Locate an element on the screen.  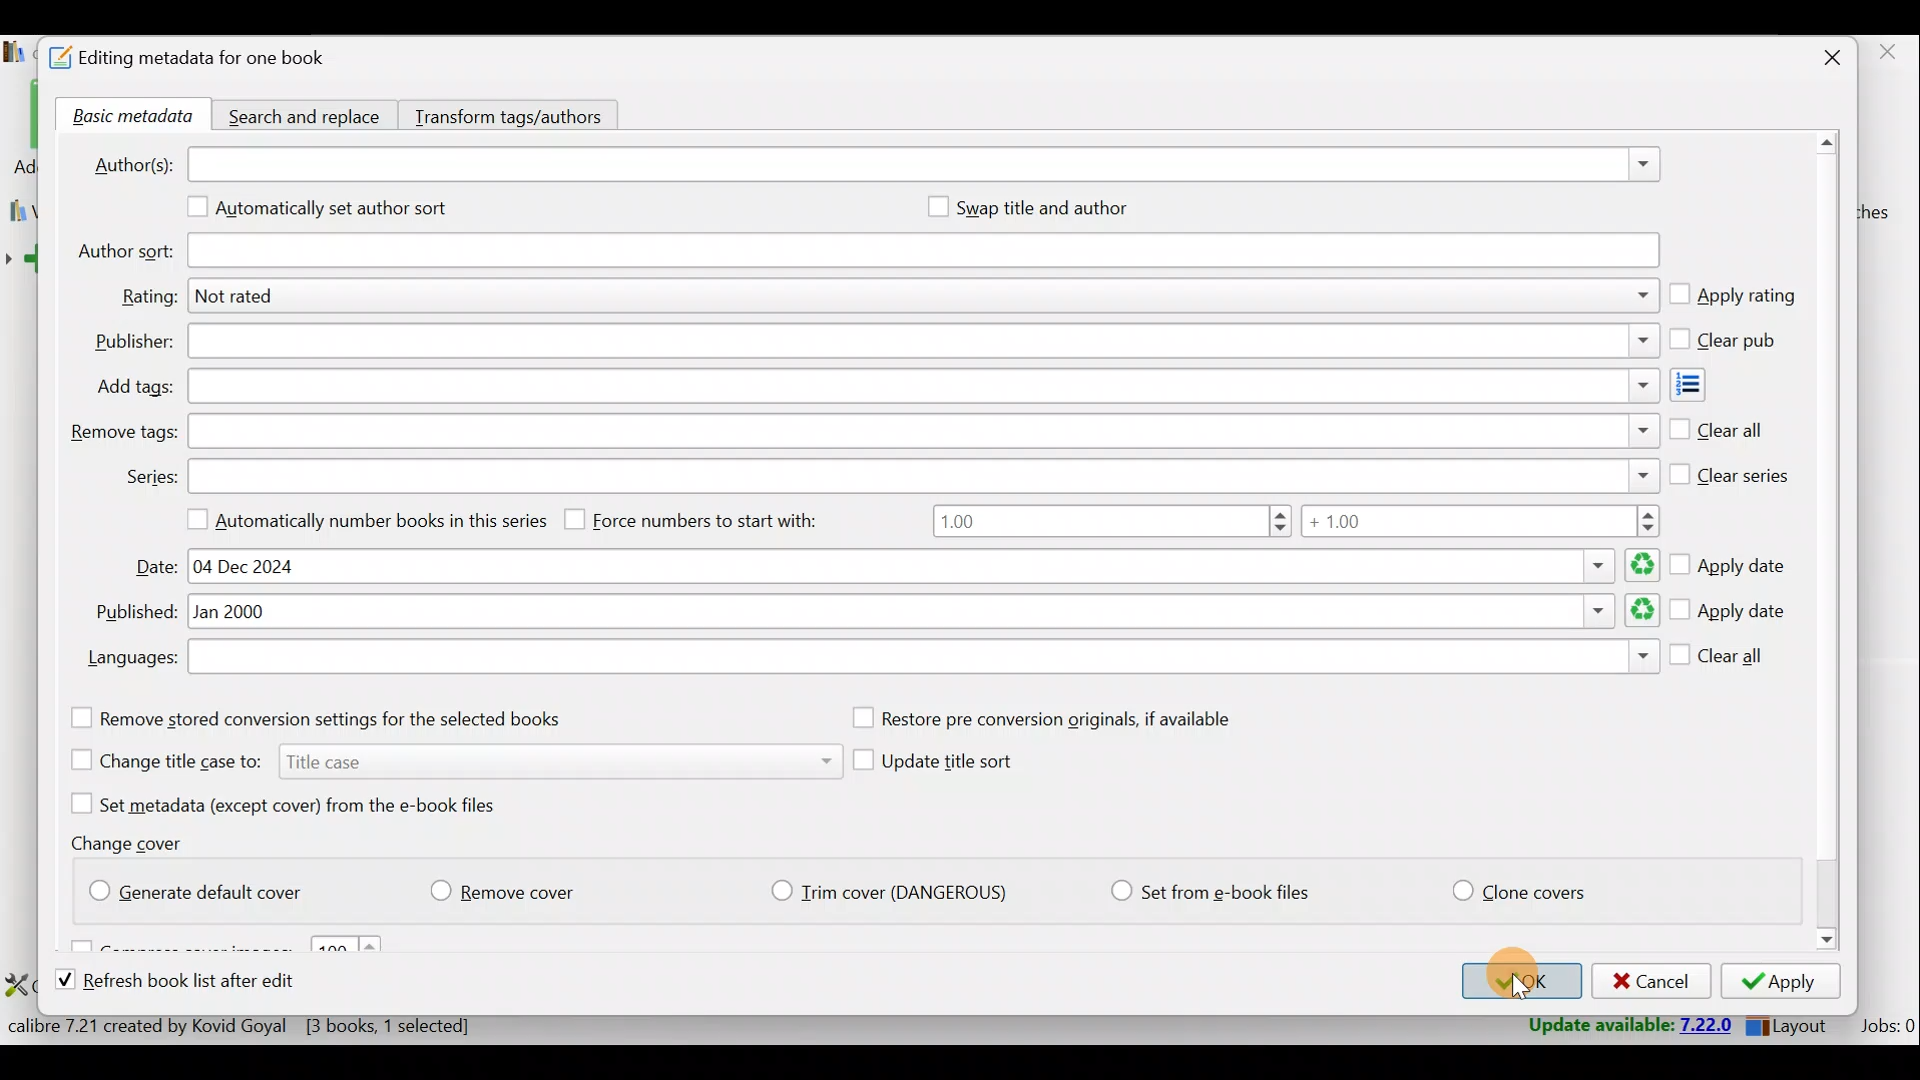
Editing metadata for one book is located at coordinates (212, 59).